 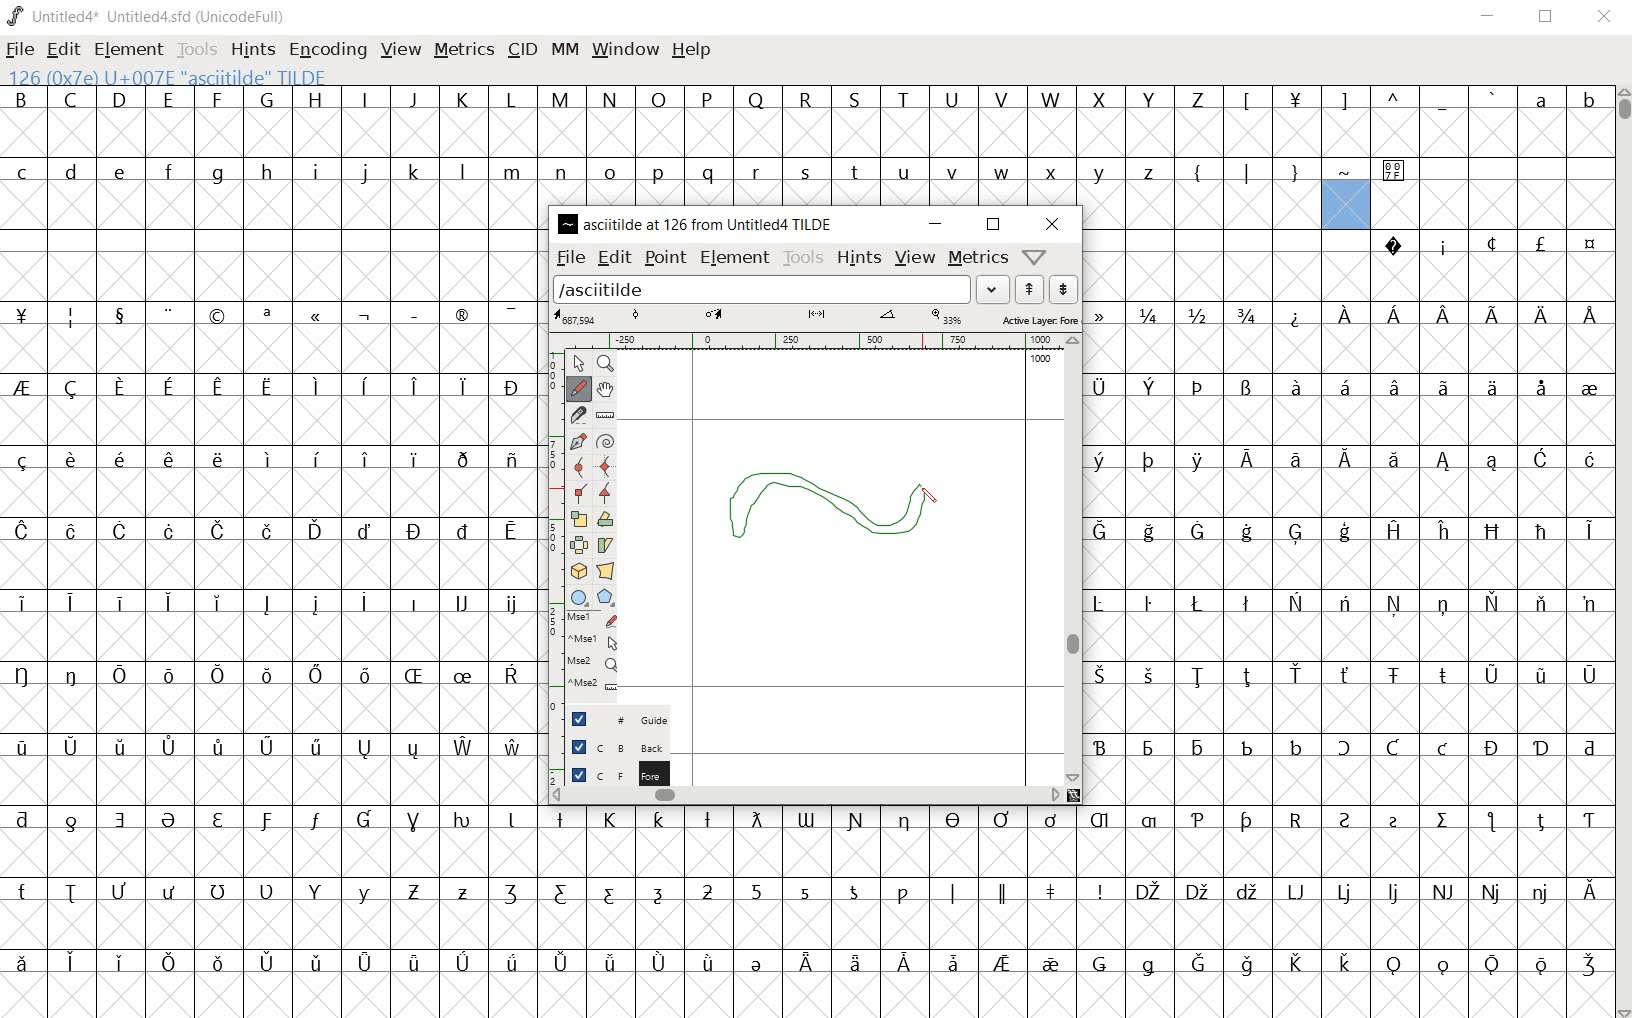 What do you see at coordinates (736, 257) in the screenshot?
I see `element` at bounding box center [736, 257].